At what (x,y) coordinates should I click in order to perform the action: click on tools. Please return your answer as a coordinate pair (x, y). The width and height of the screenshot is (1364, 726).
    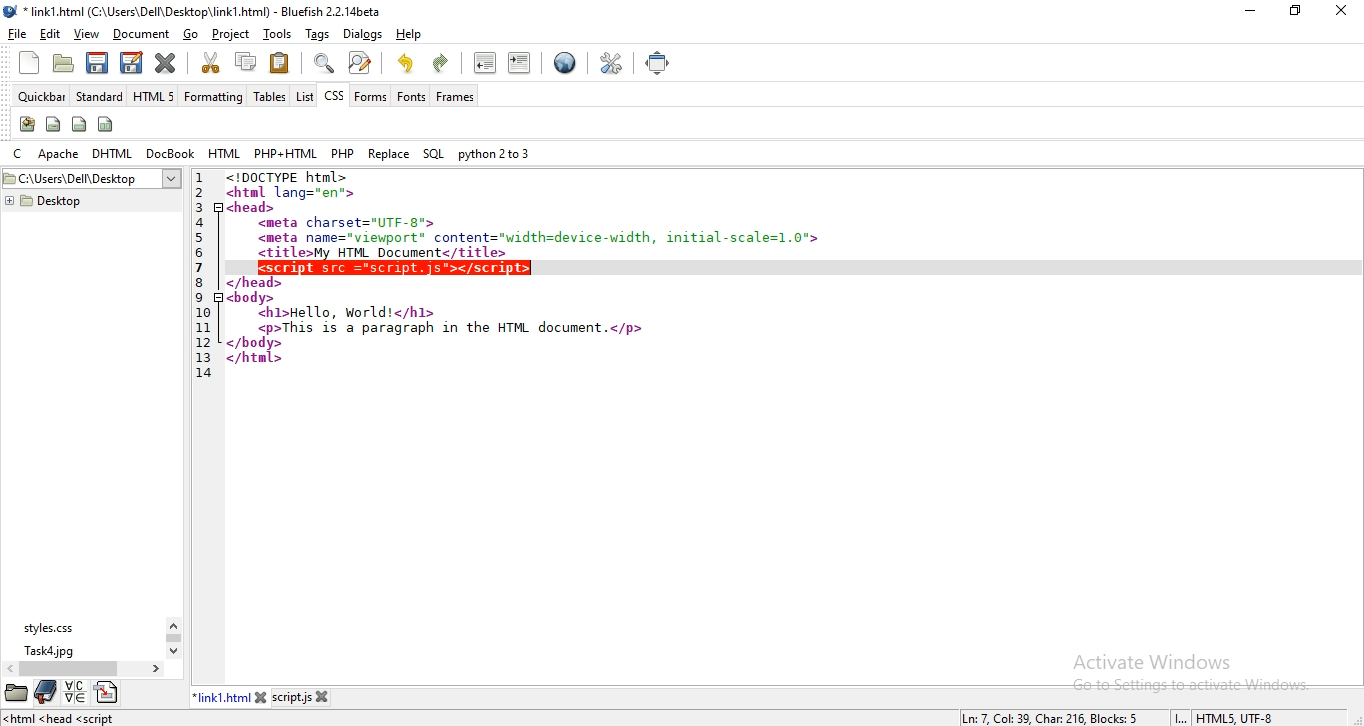
    Looking at the image, I should click on (279, 35).